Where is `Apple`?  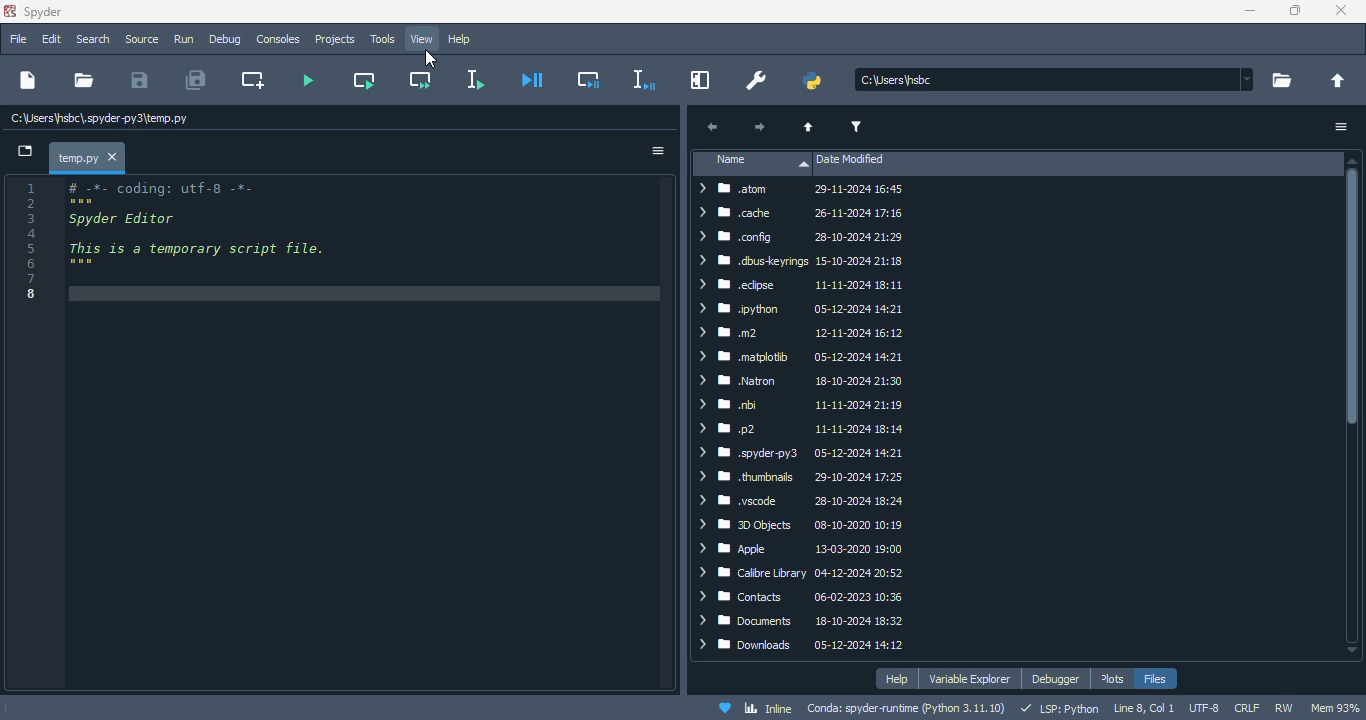
Apple is located at coordinates (806, 548).